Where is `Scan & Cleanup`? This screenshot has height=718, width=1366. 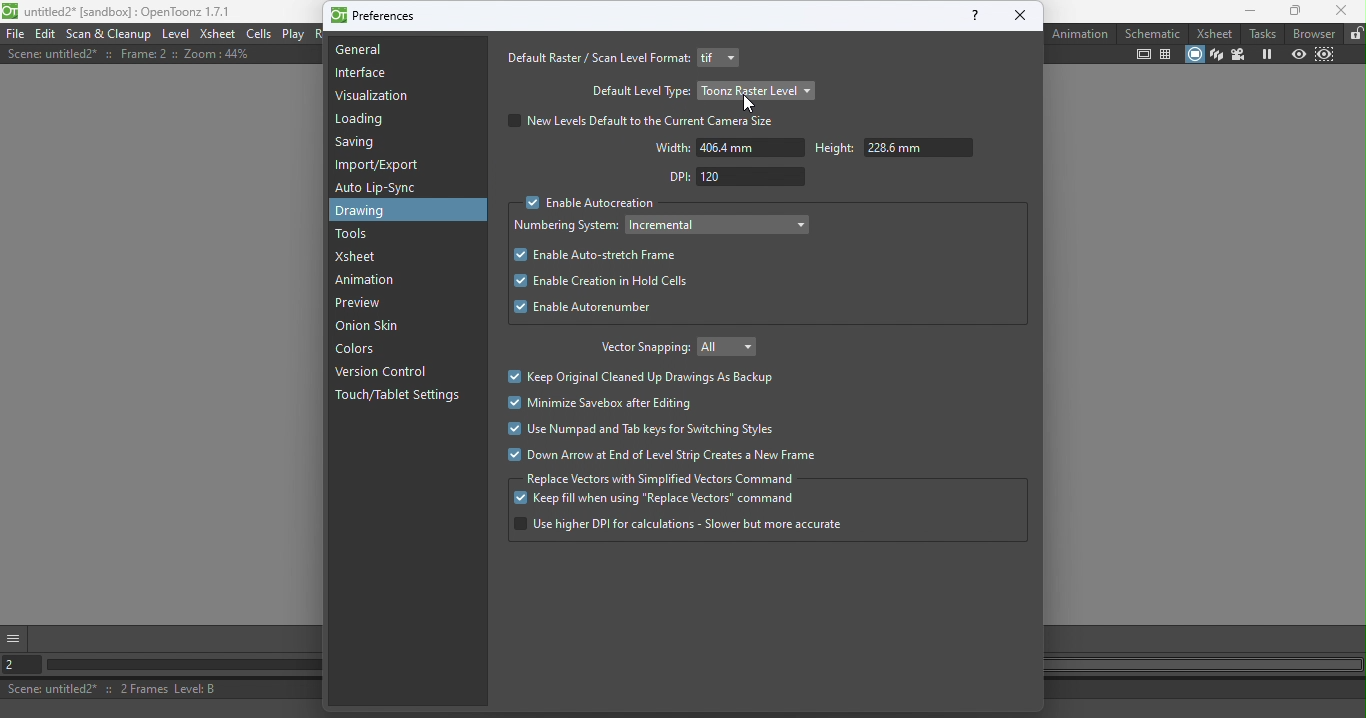
Scan & Cleanup is located at coordinates (110, 34).